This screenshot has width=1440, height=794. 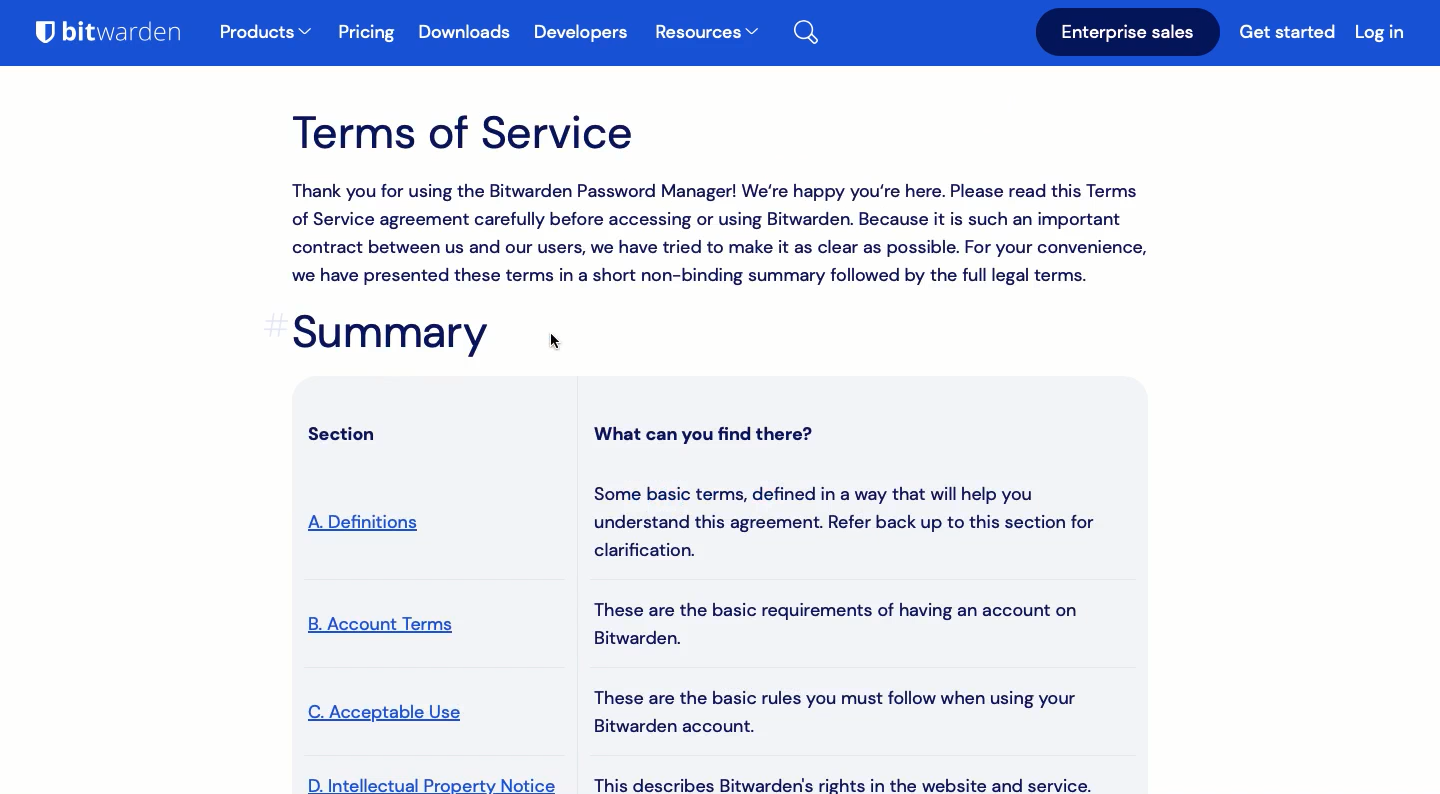 I want to click on acceptable use, so click(x=390, y=710).